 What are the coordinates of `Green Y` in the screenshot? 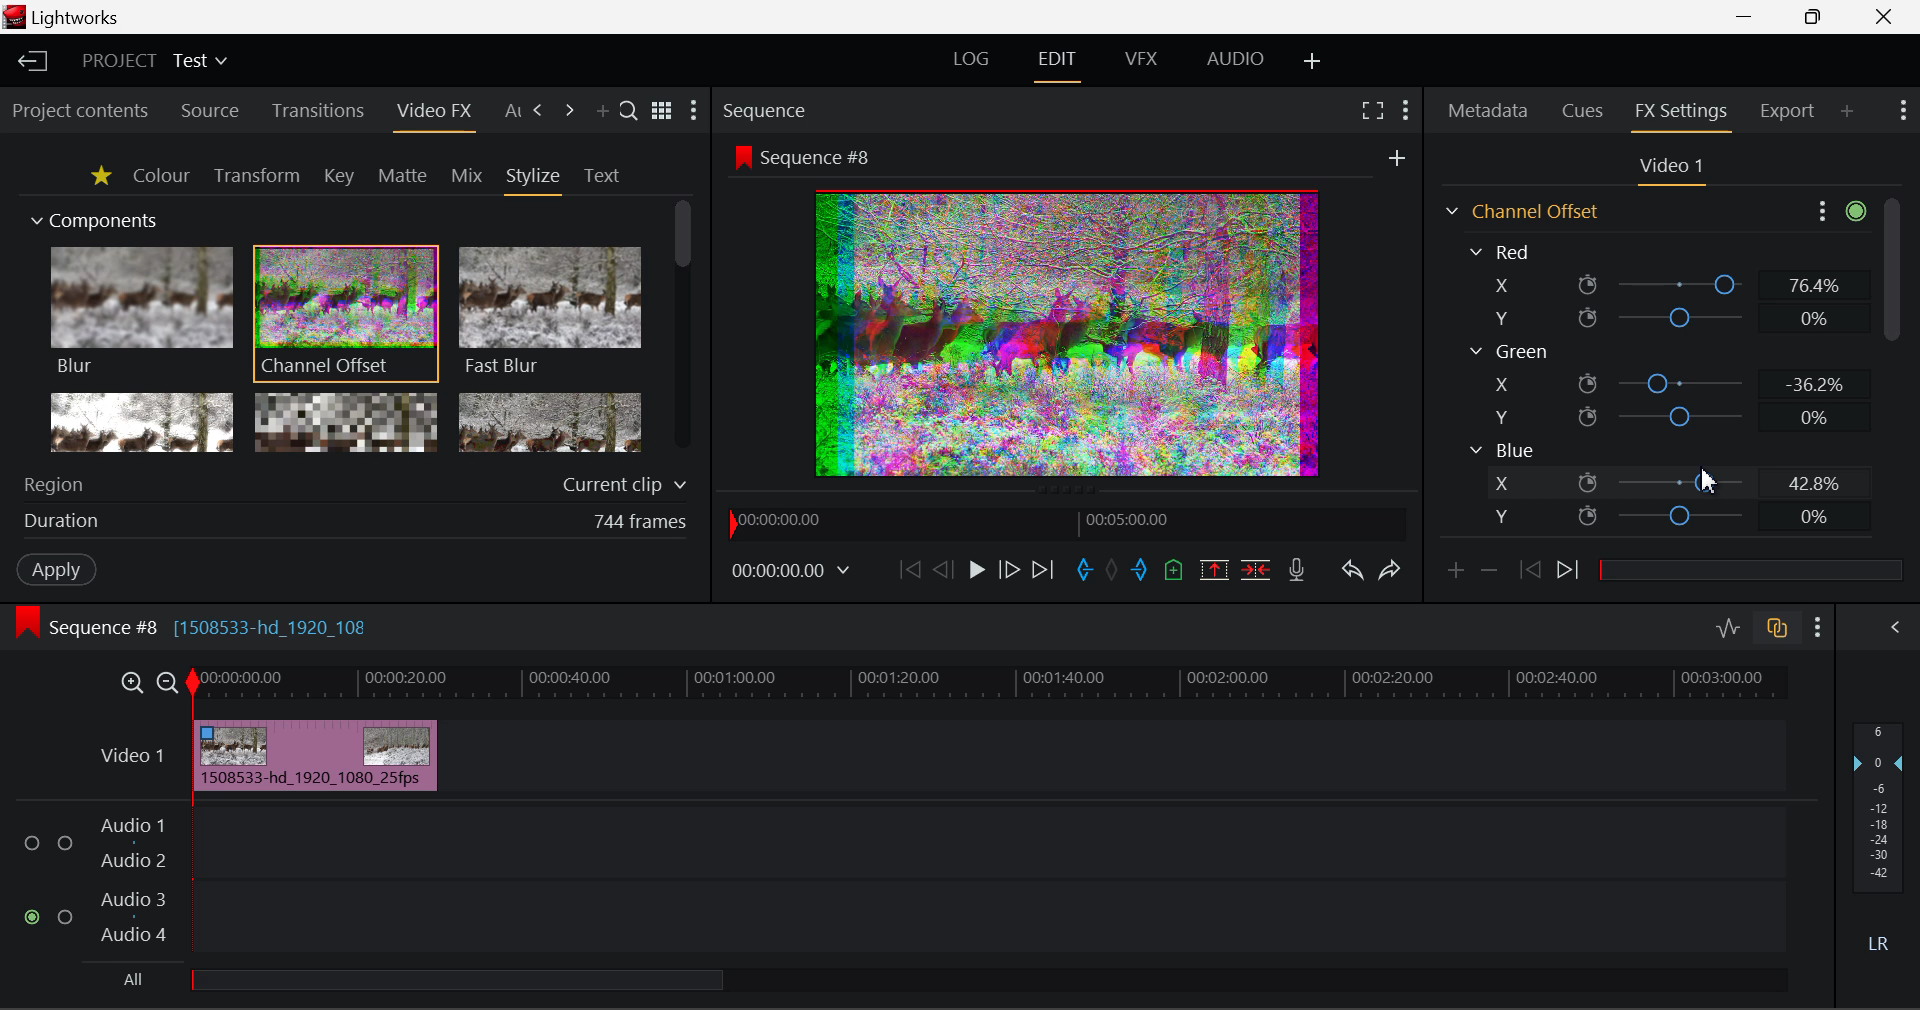 It's located at (1661, 416).